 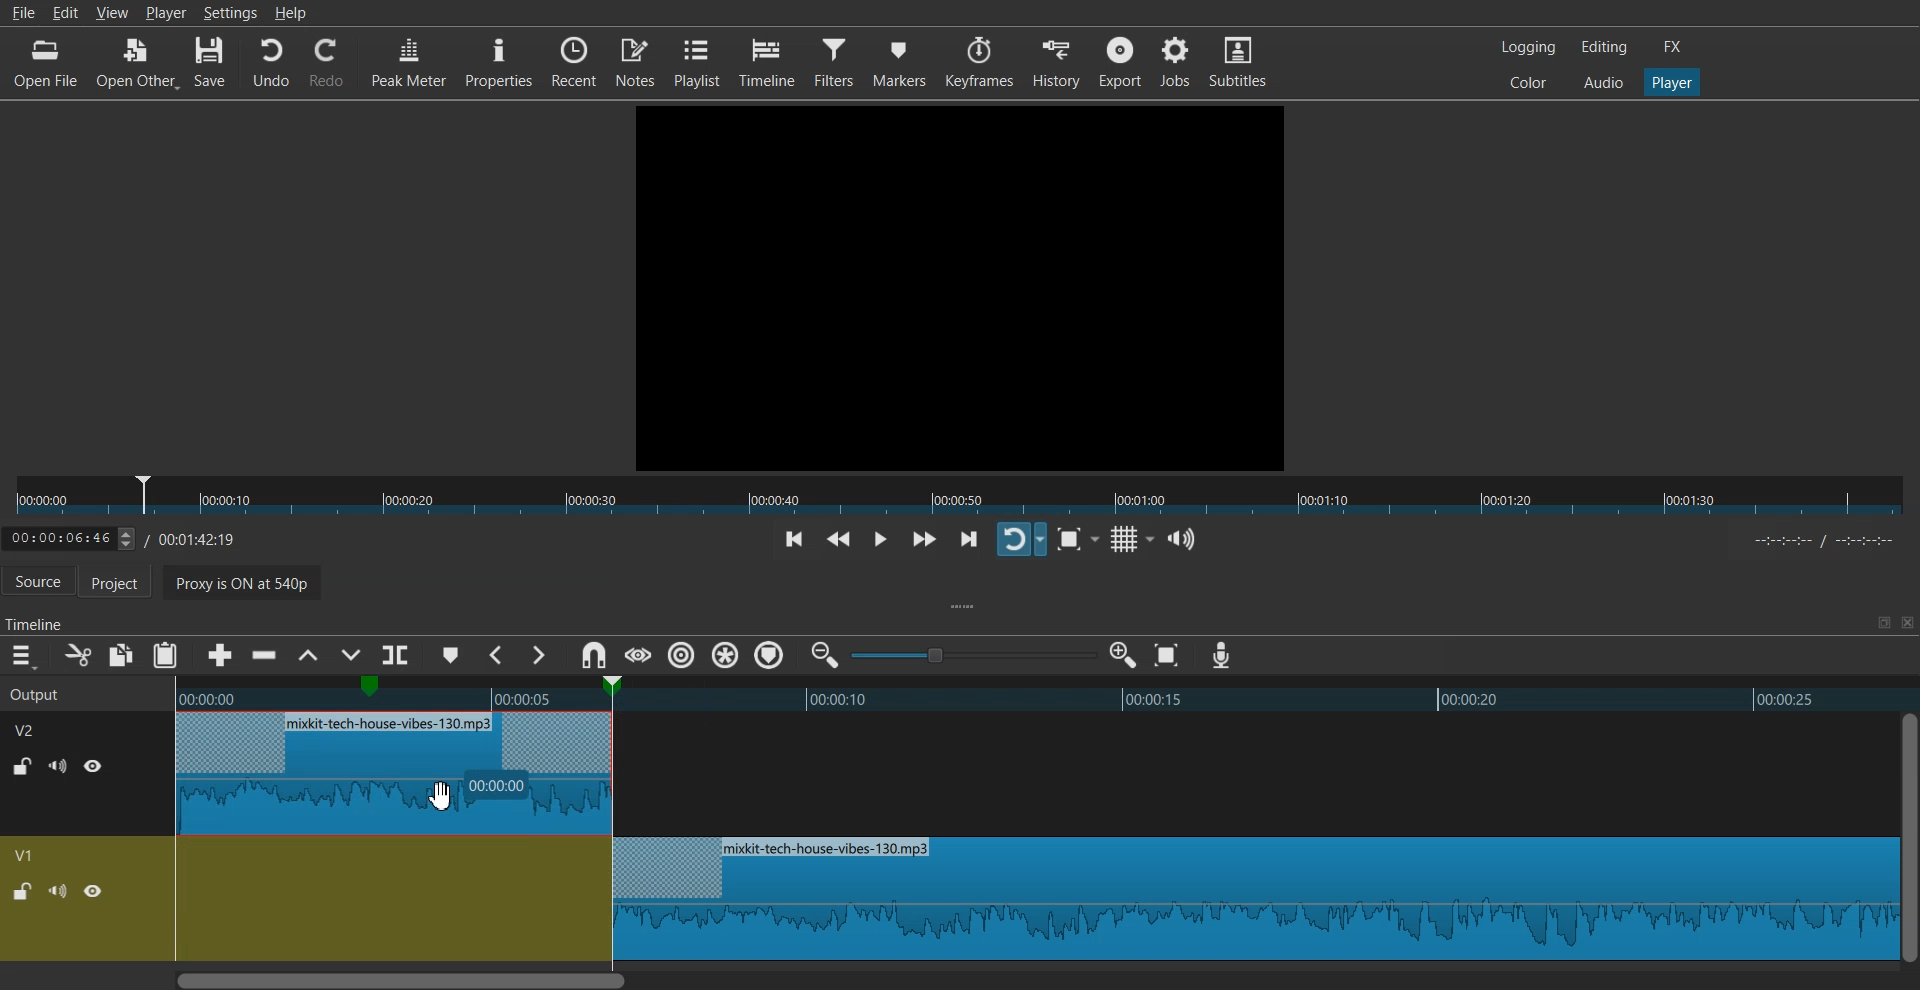 I want to click on Vertical Scroll bar, so click(x=1908, y=837).